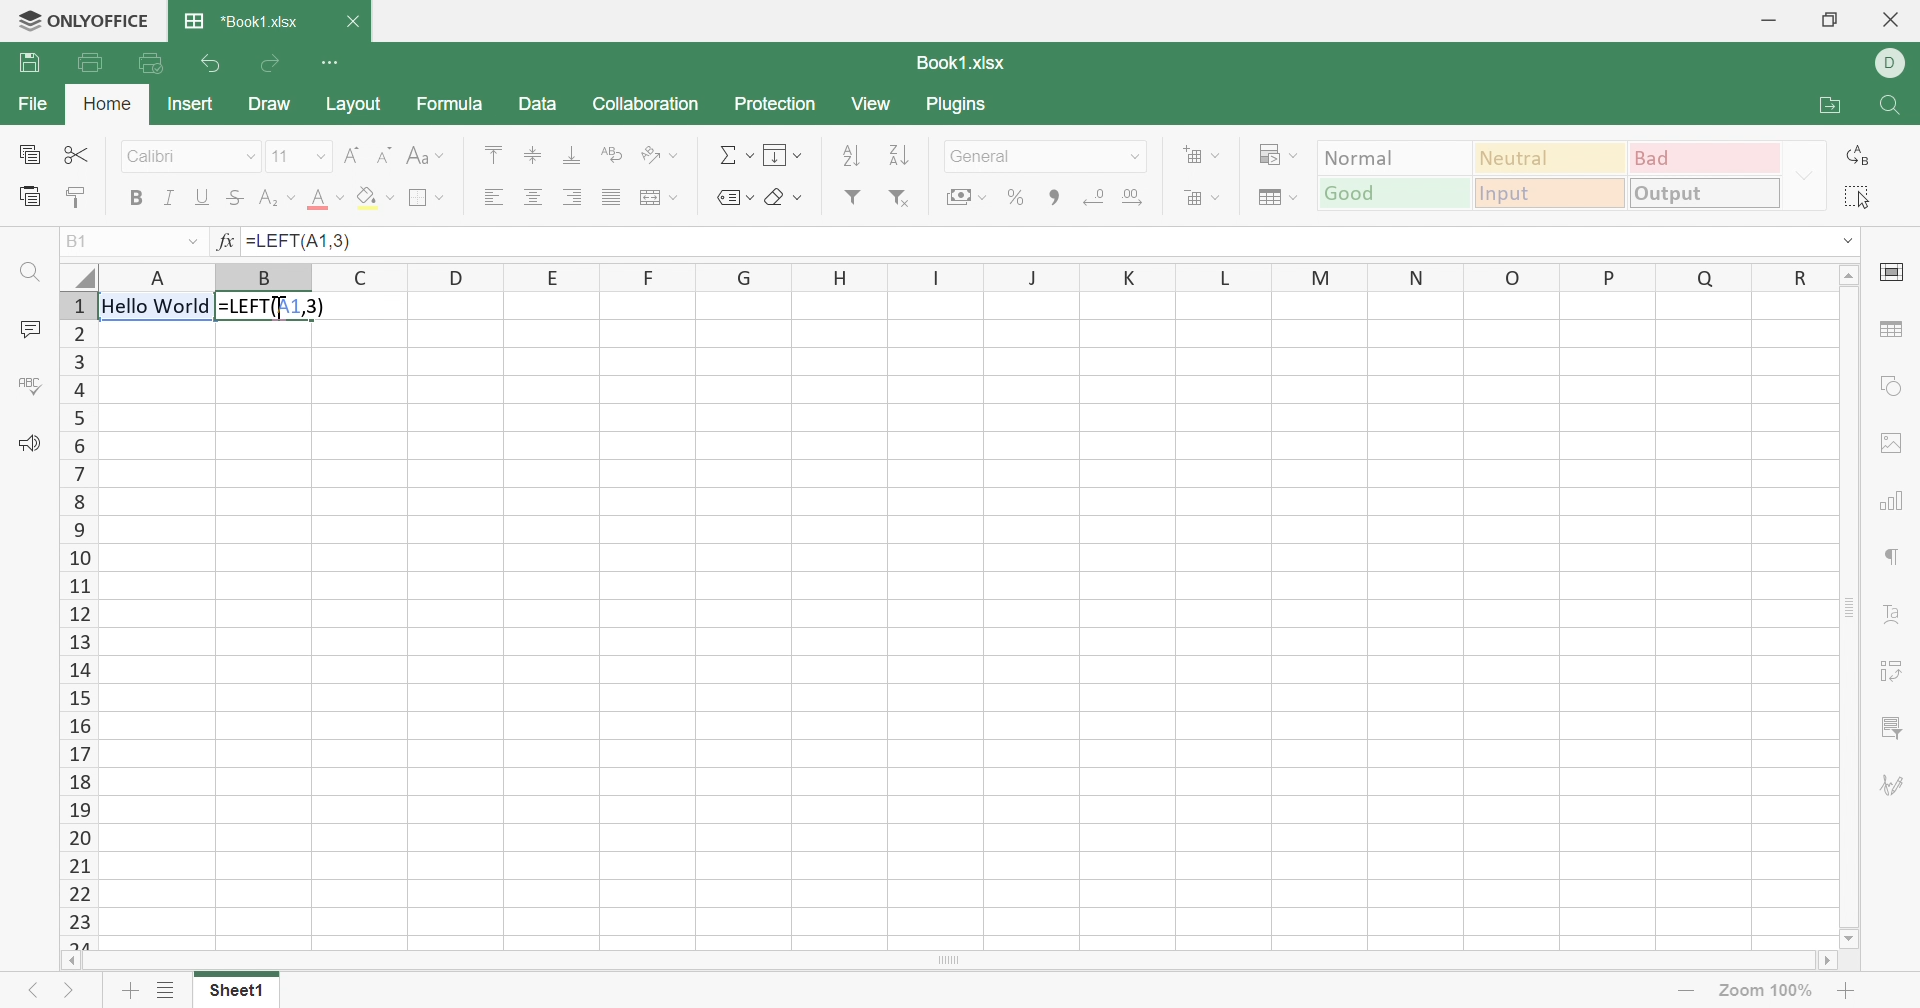 The image size is (1920, 1008). I want to click on List of sheets, so click(167, 994).